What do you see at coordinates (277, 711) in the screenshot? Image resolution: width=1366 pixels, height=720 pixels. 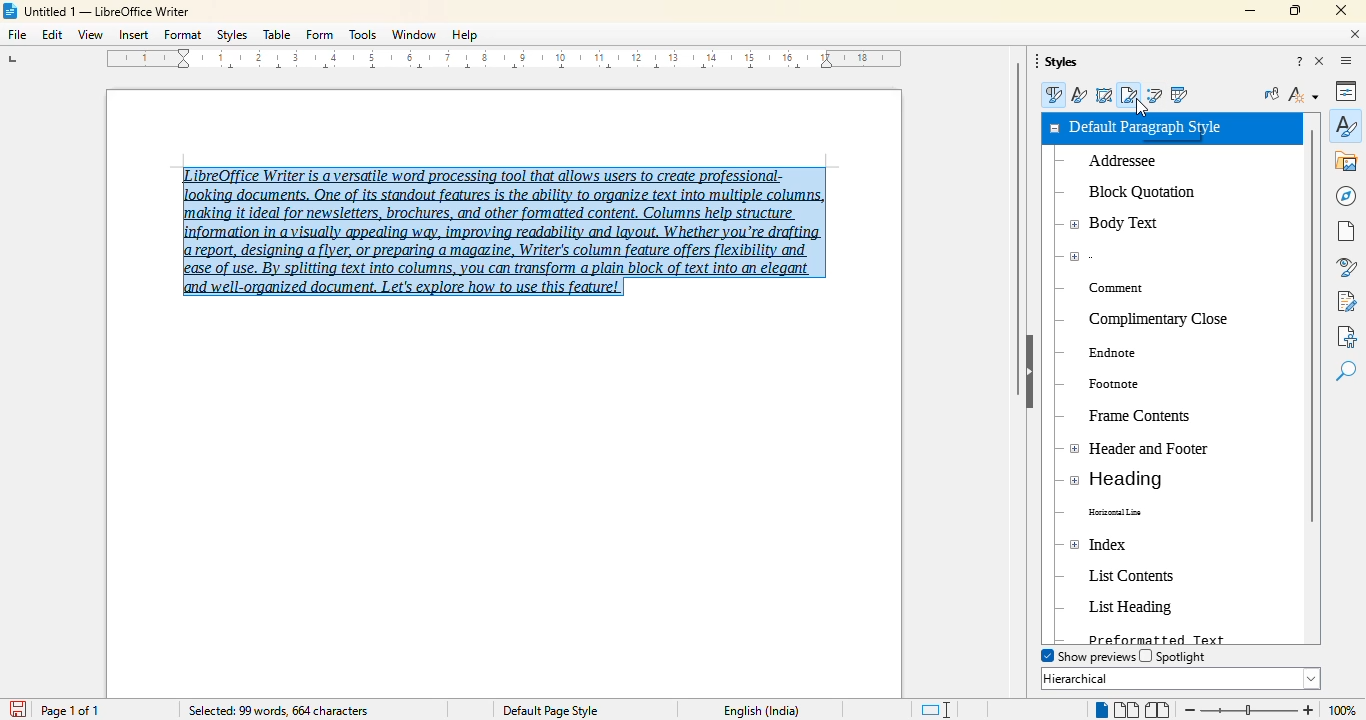 I see `selected: 99 words, 664 characters` at bounding box center [277, 711].